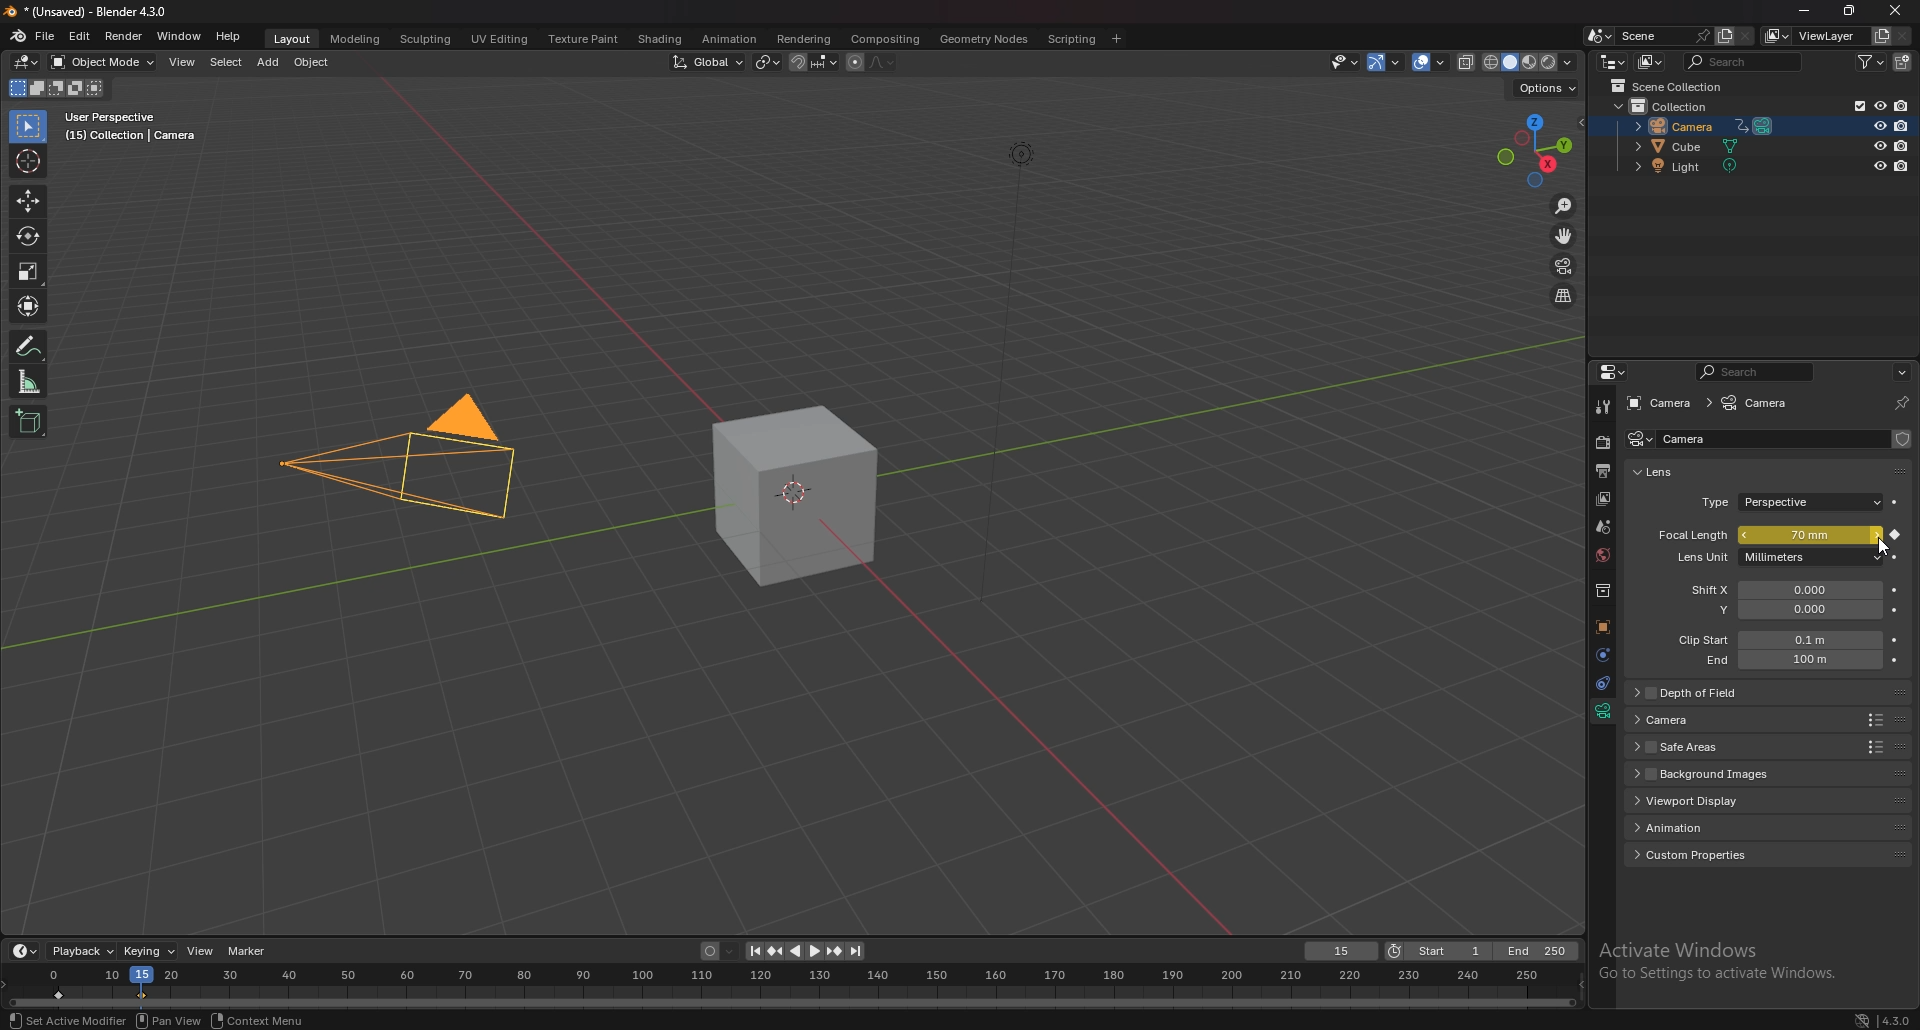  Describe the element at coordinates (1661, 36) in the screenshot. I see `scene` at that location.